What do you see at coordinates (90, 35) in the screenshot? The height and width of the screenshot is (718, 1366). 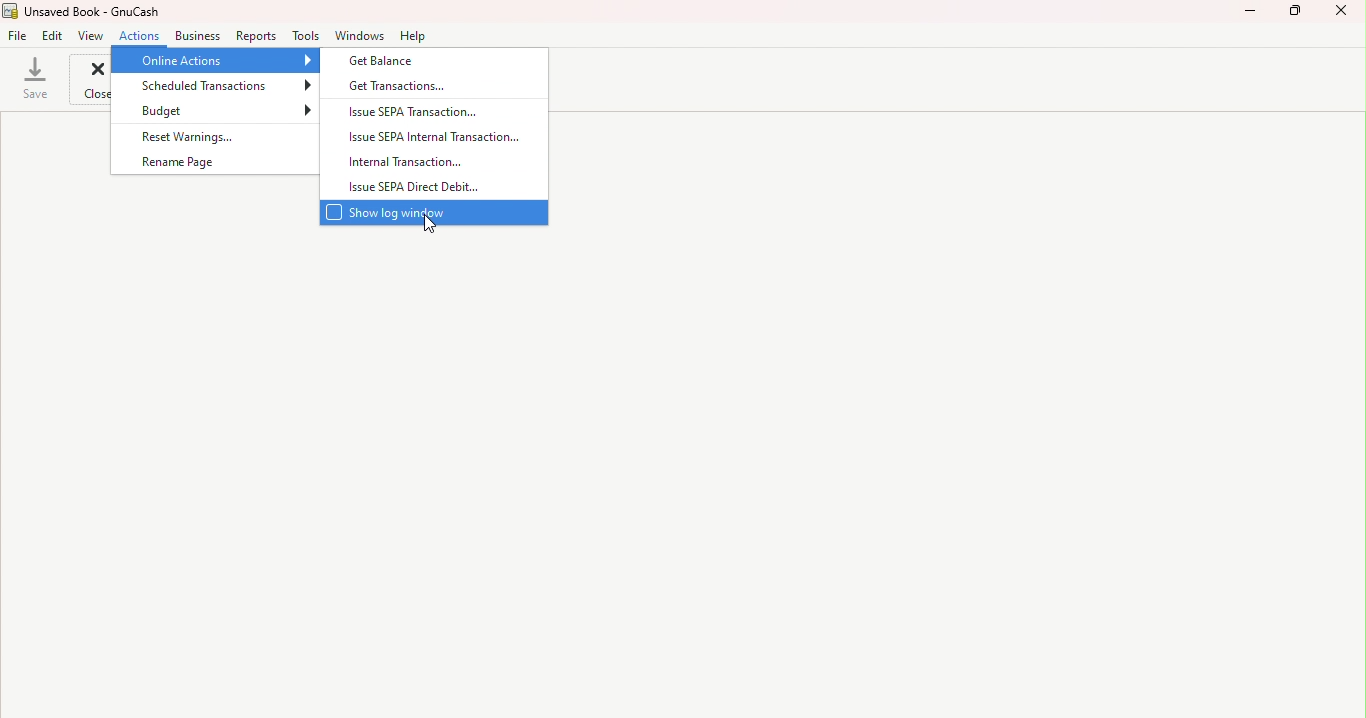 I see `view` at bounding box center [90, 35].